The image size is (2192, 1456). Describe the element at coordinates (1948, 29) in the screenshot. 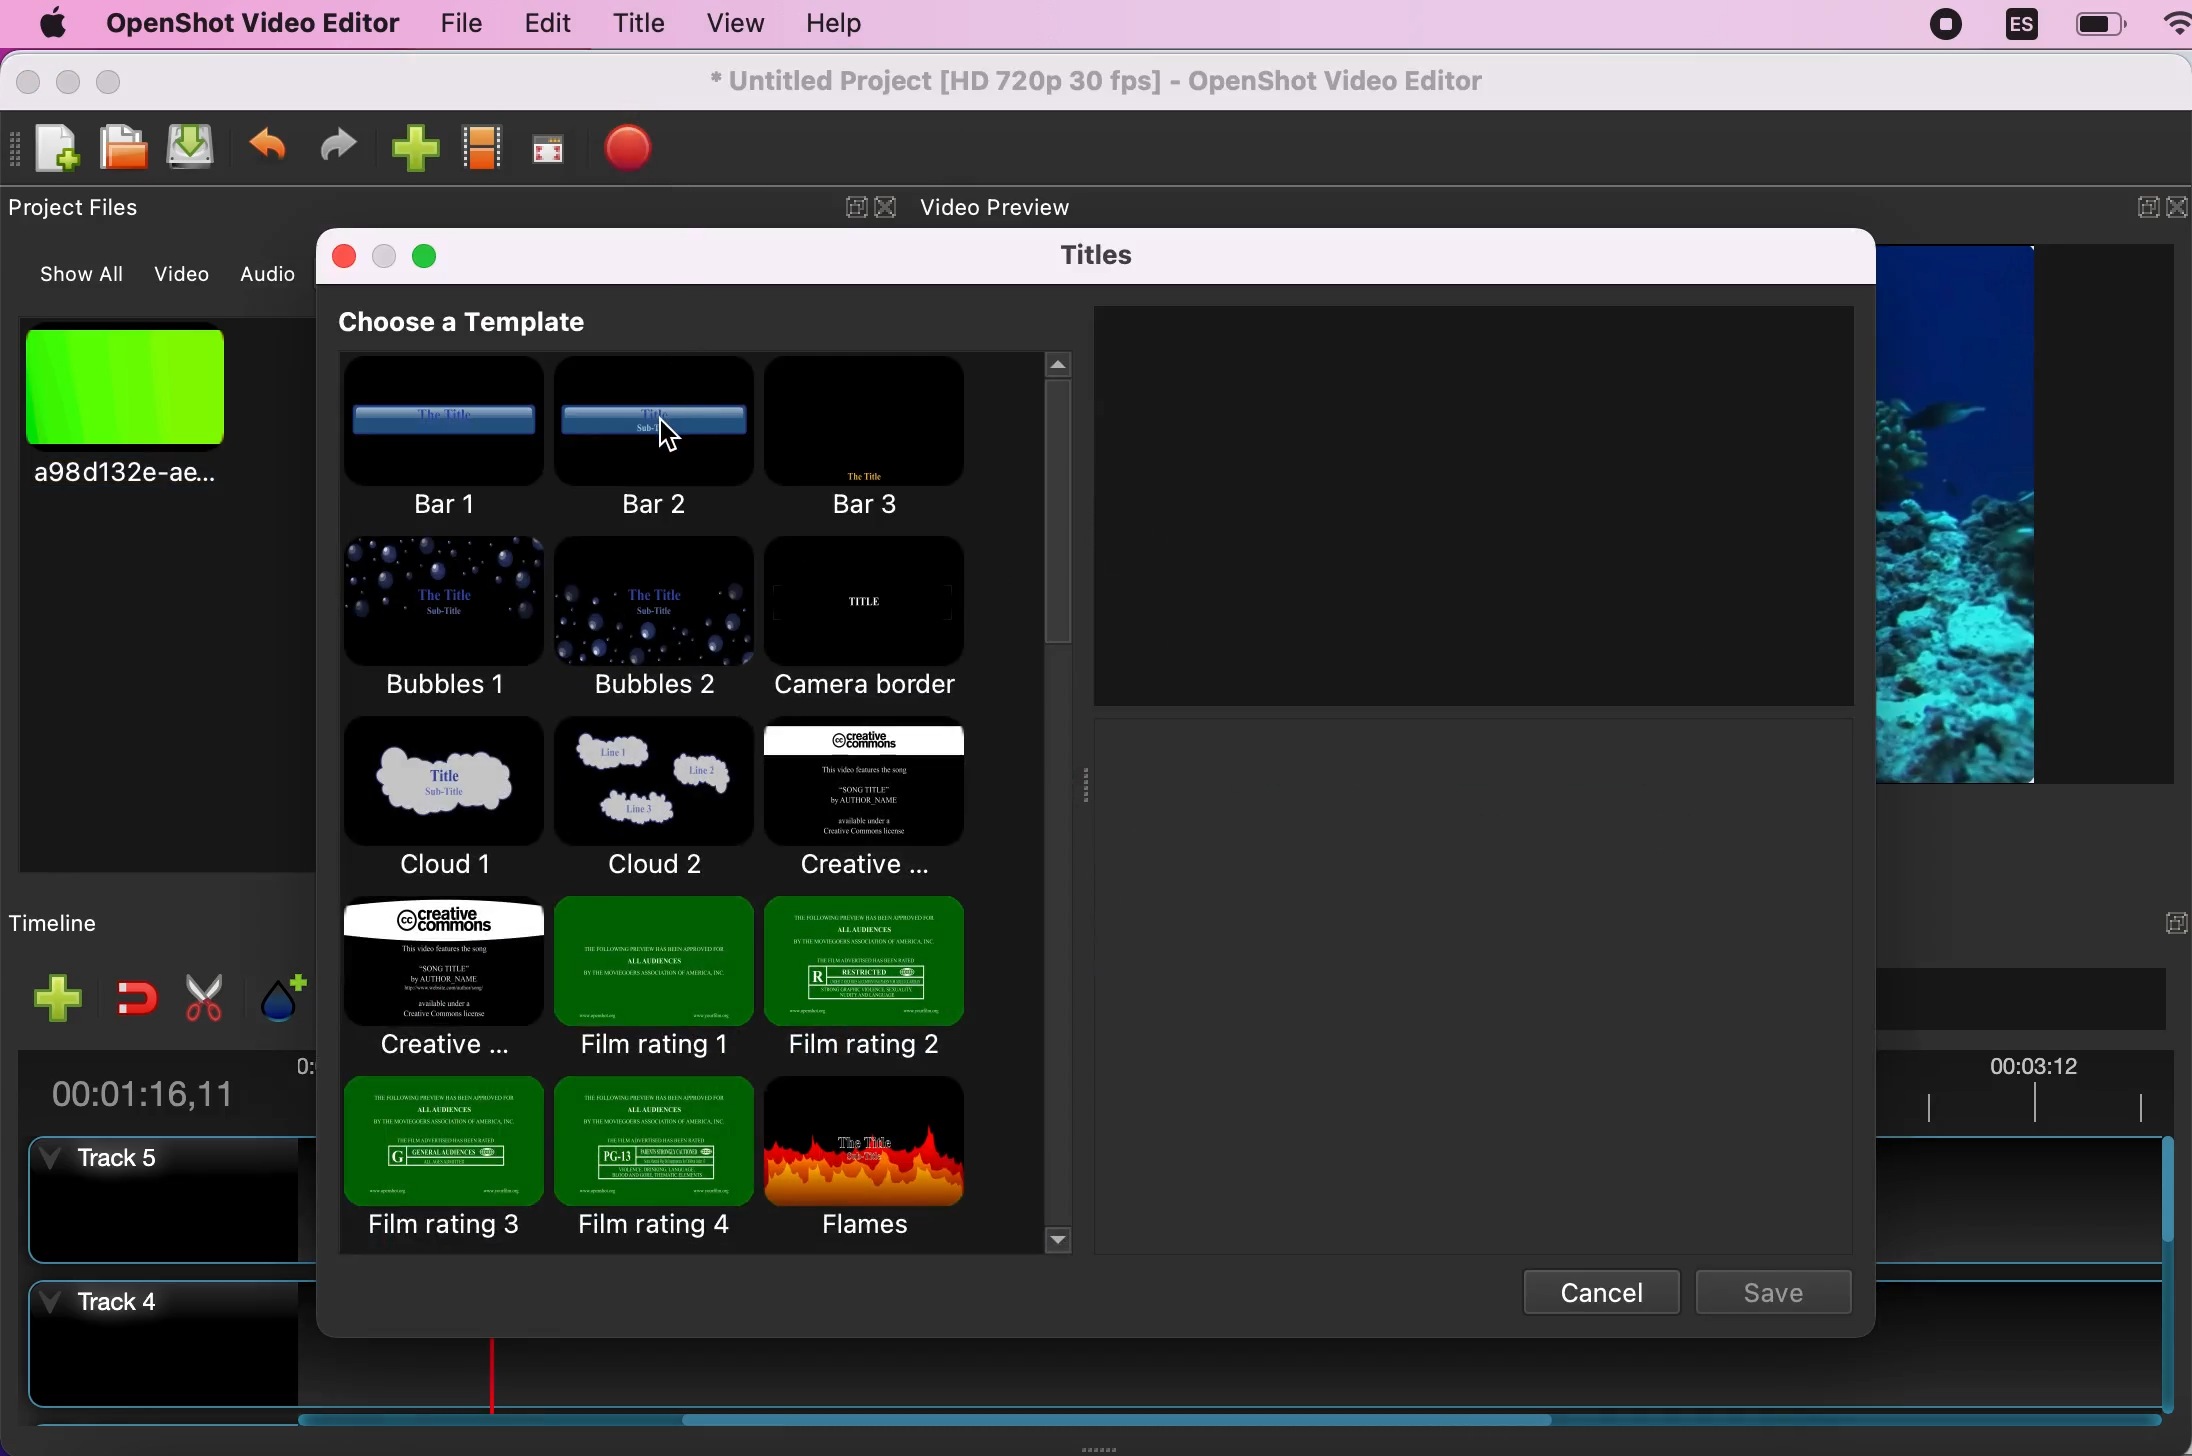

I see `recording stopped` at that location.